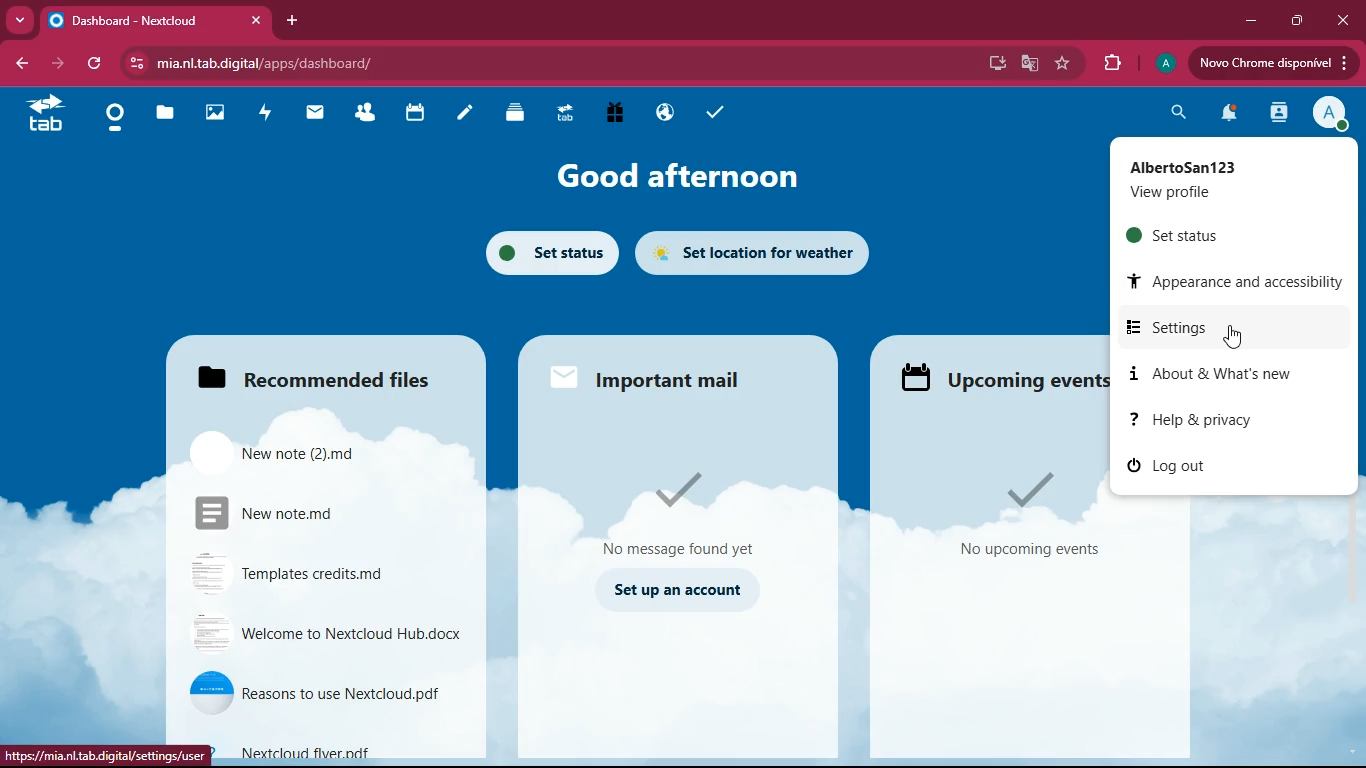 This screenshot has height=768, width=1366. Describe the element at coordinates (113, 120) in the screenshot. I see `home` at that location.